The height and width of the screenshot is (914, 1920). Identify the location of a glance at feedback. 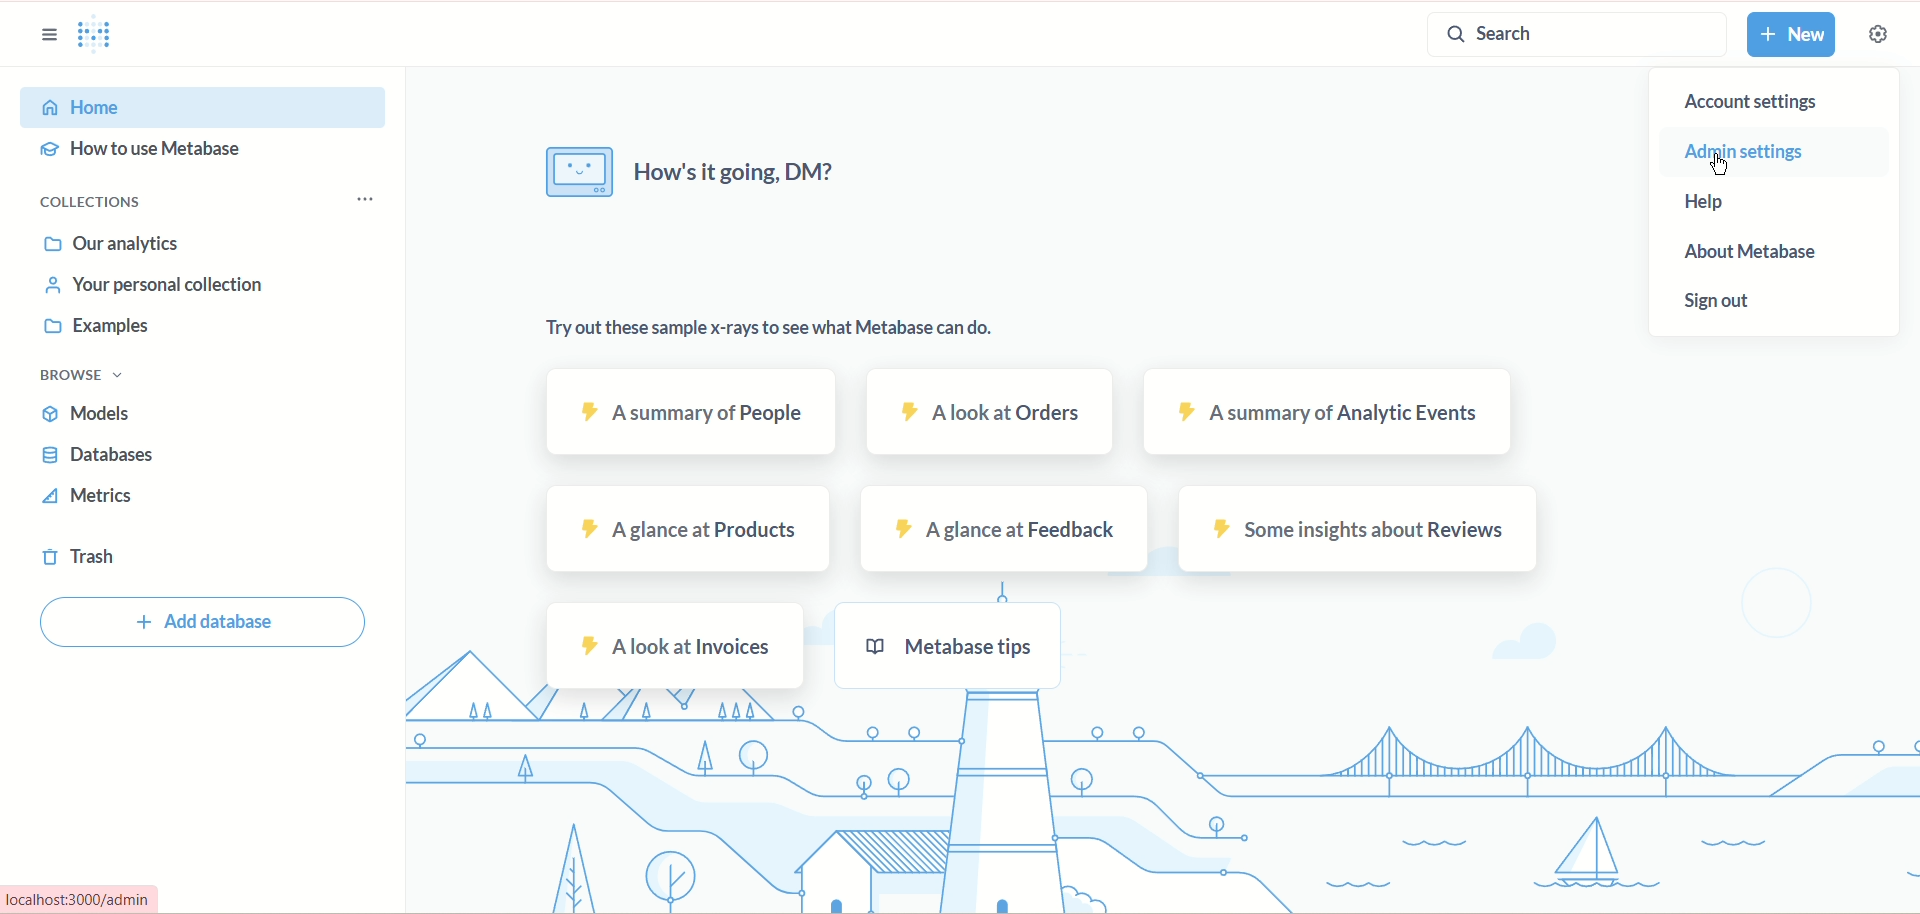
(1007, 533).